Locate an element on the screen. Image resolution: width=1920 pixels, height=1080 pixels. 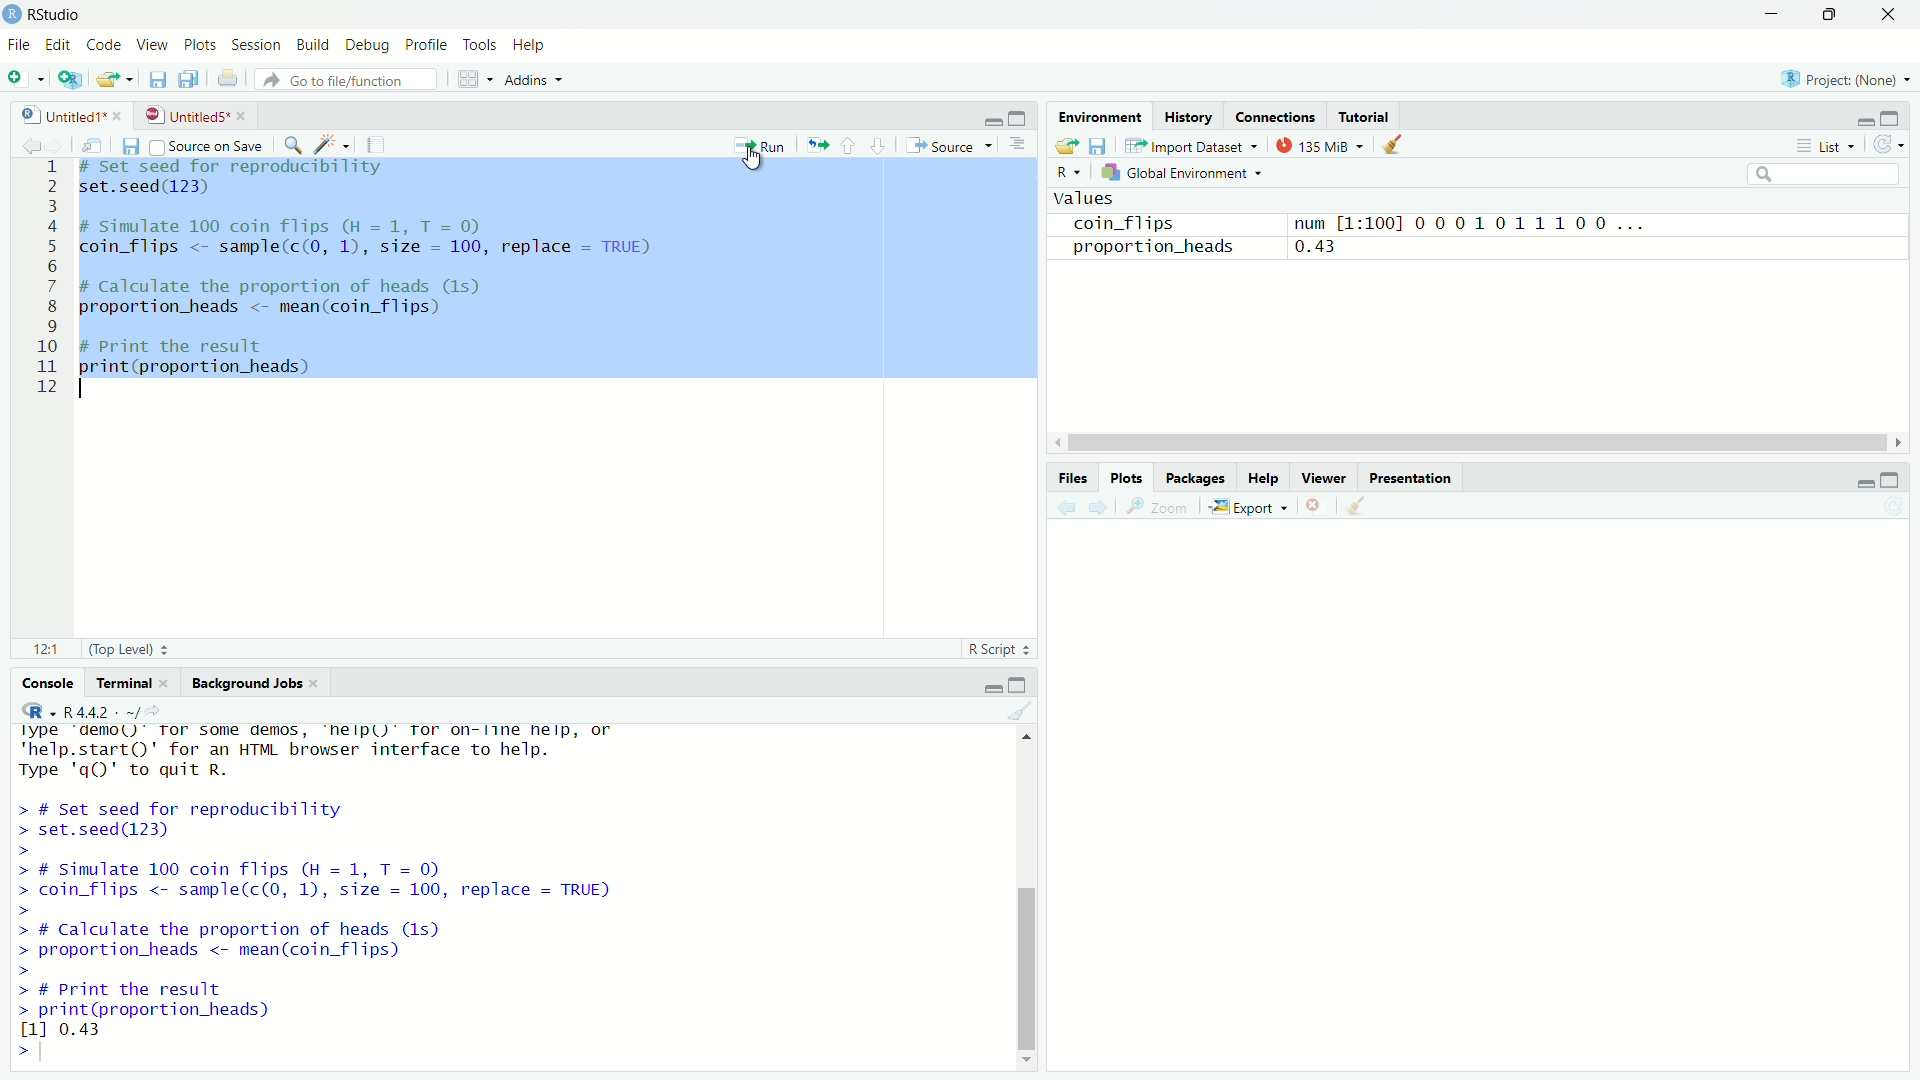
go back to the previous source location is located at coordinates (20, 142).